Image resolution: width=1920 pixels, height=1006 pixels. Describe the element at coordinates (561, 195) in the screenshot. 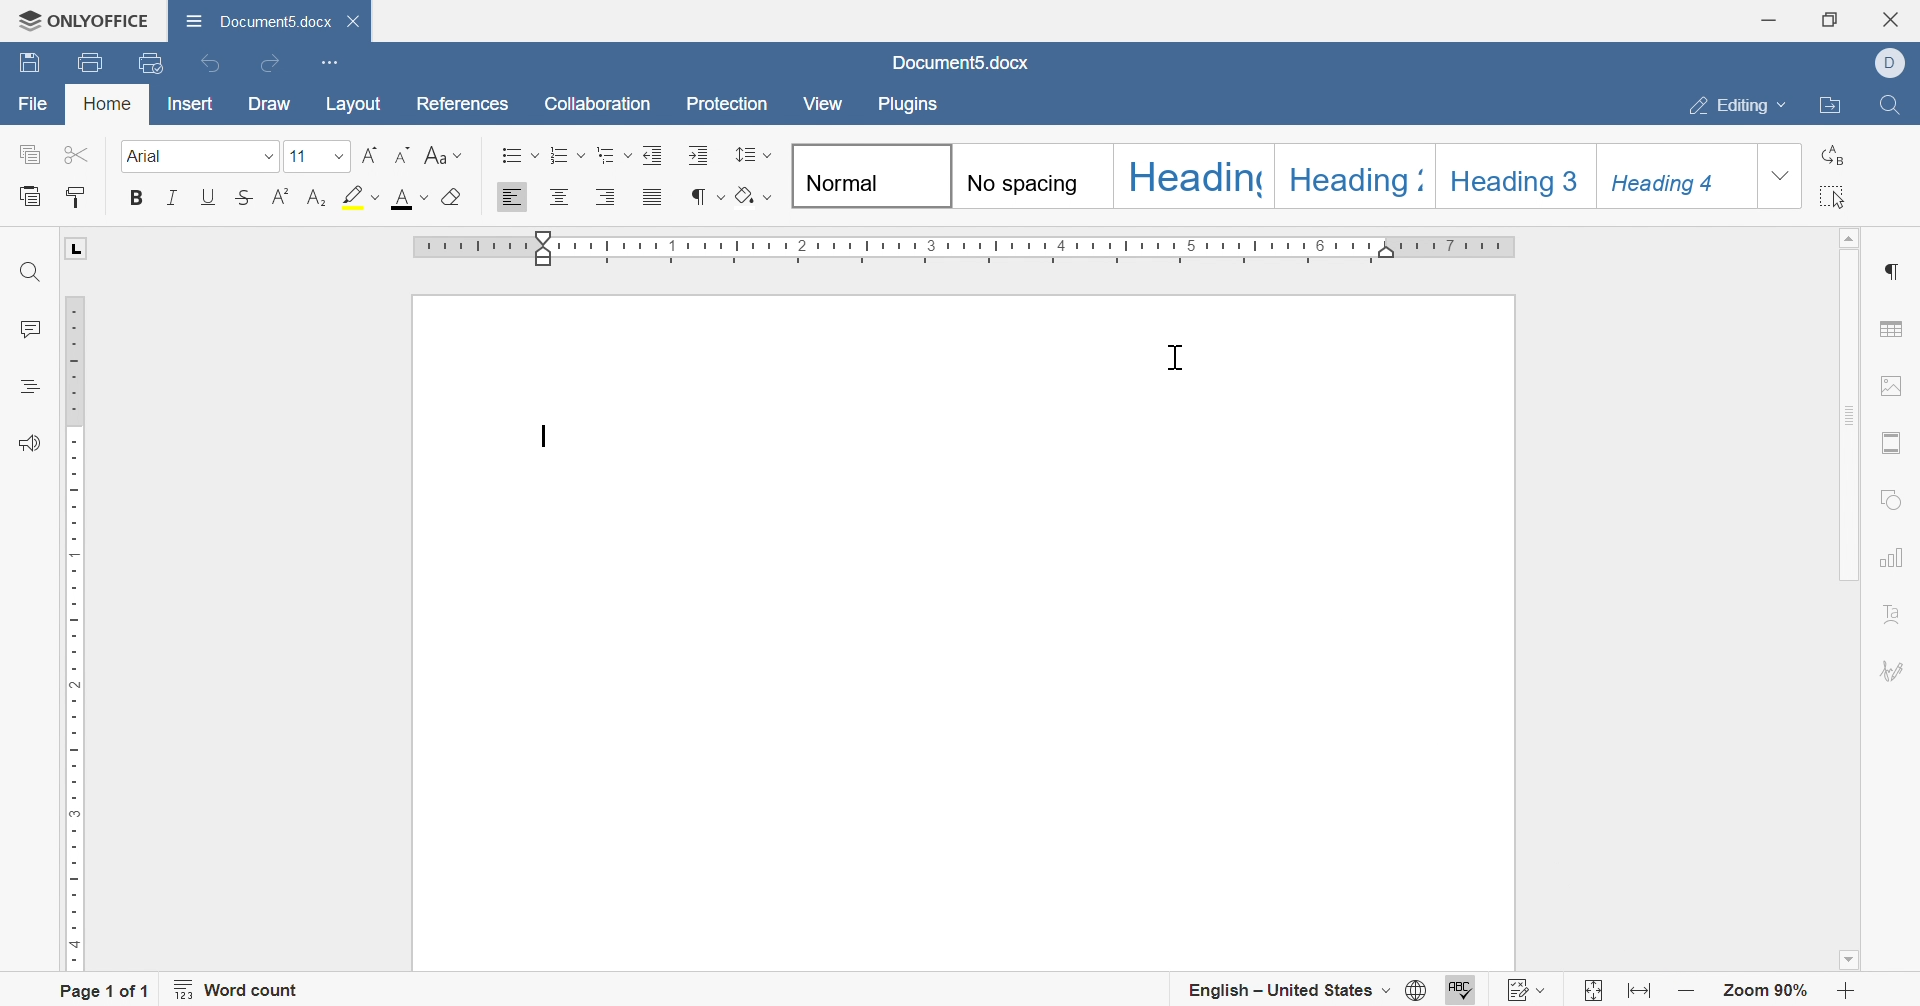

I see `align middle` at that location.